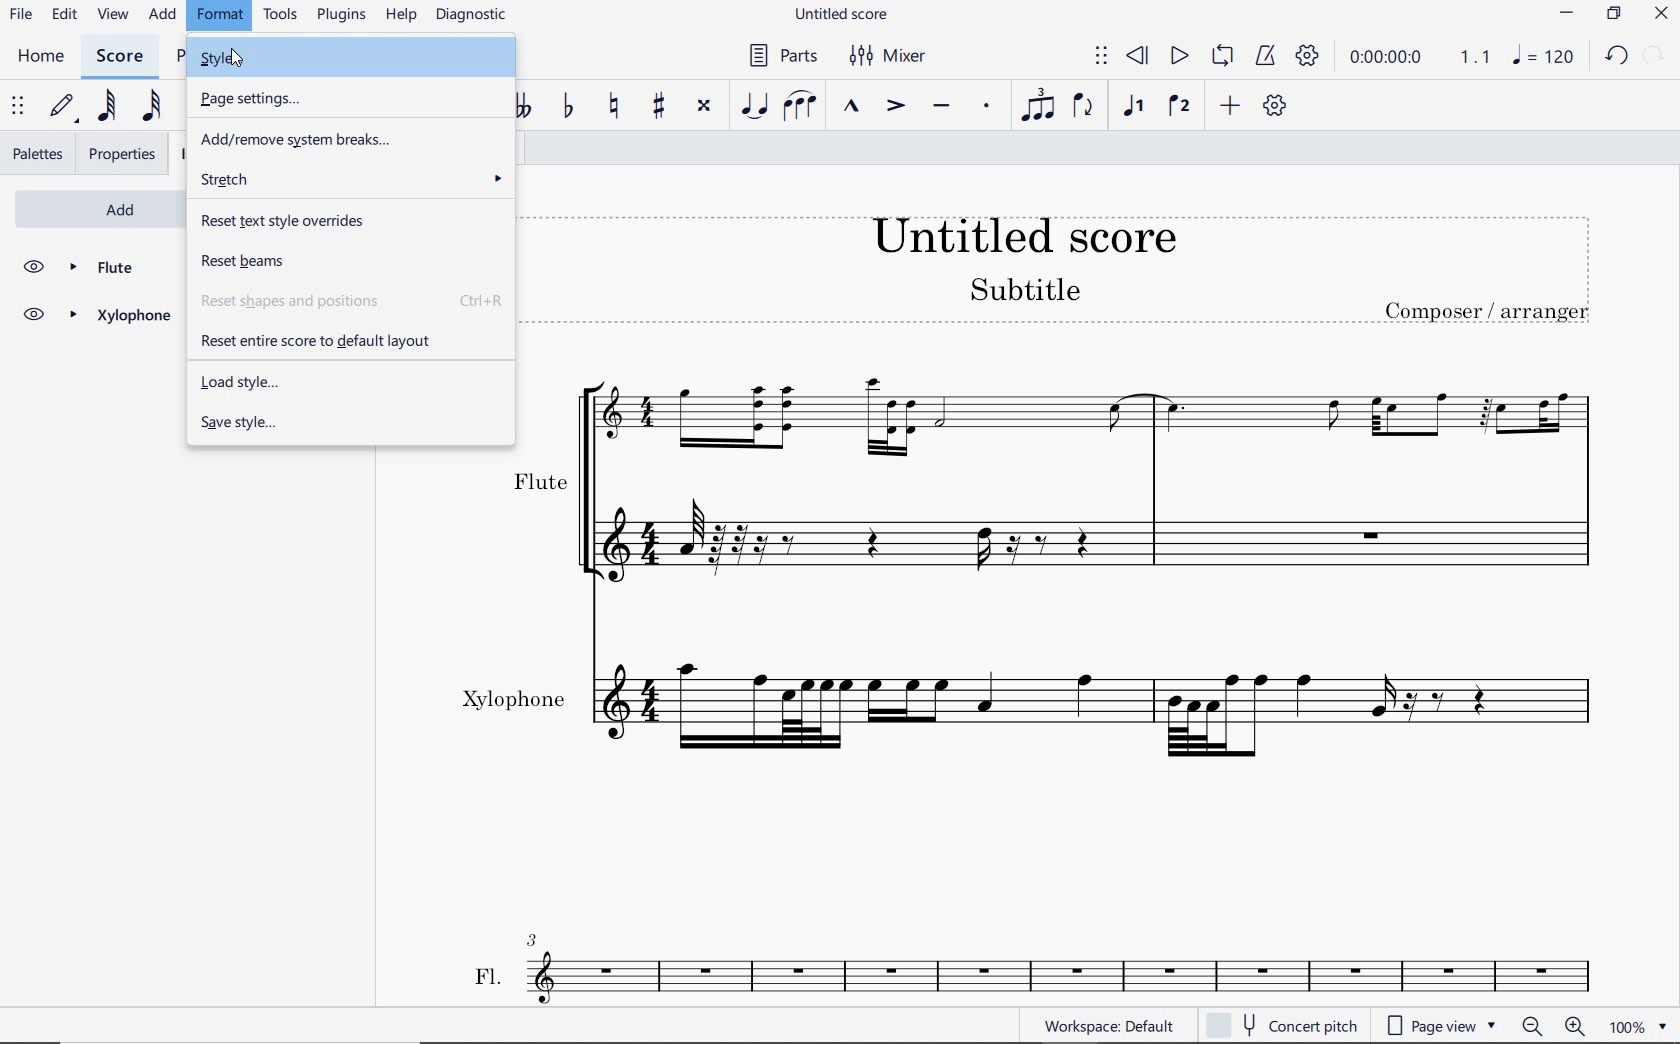 Image resolution: width=1680 pixels, height=1044 pixels. I want to click on ADD, so click(94, 207).